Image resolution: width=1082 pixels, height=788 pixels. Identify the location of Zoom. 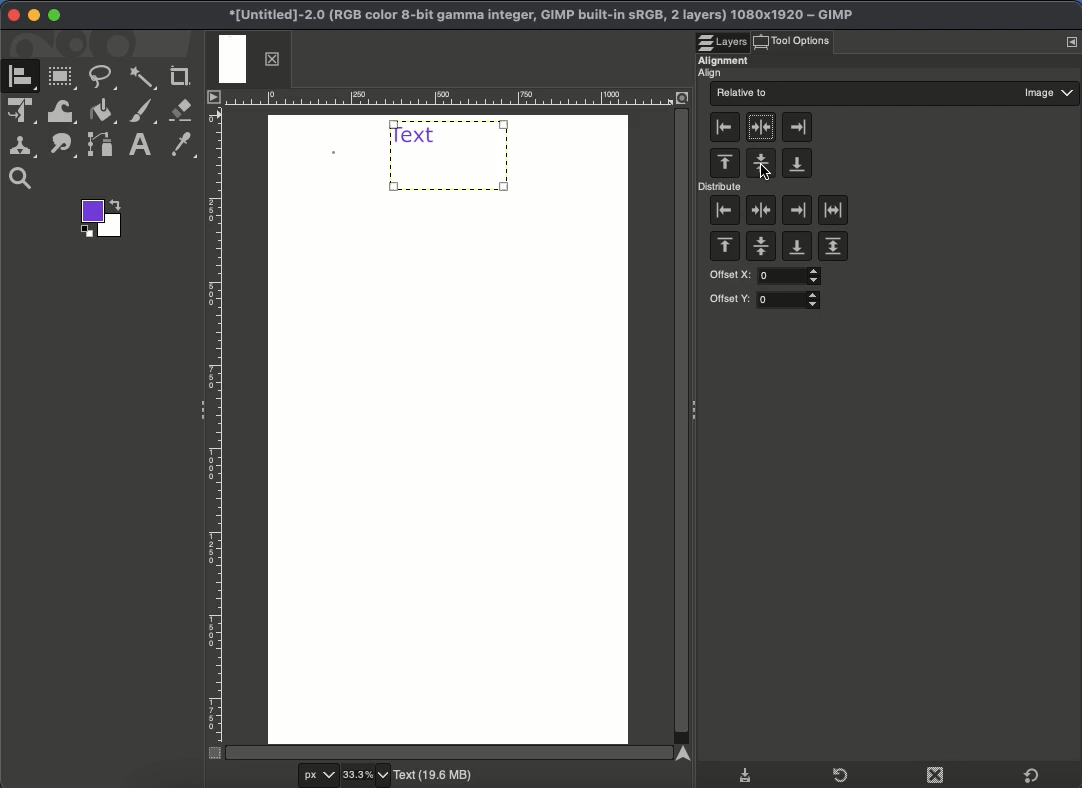
(25, 179).